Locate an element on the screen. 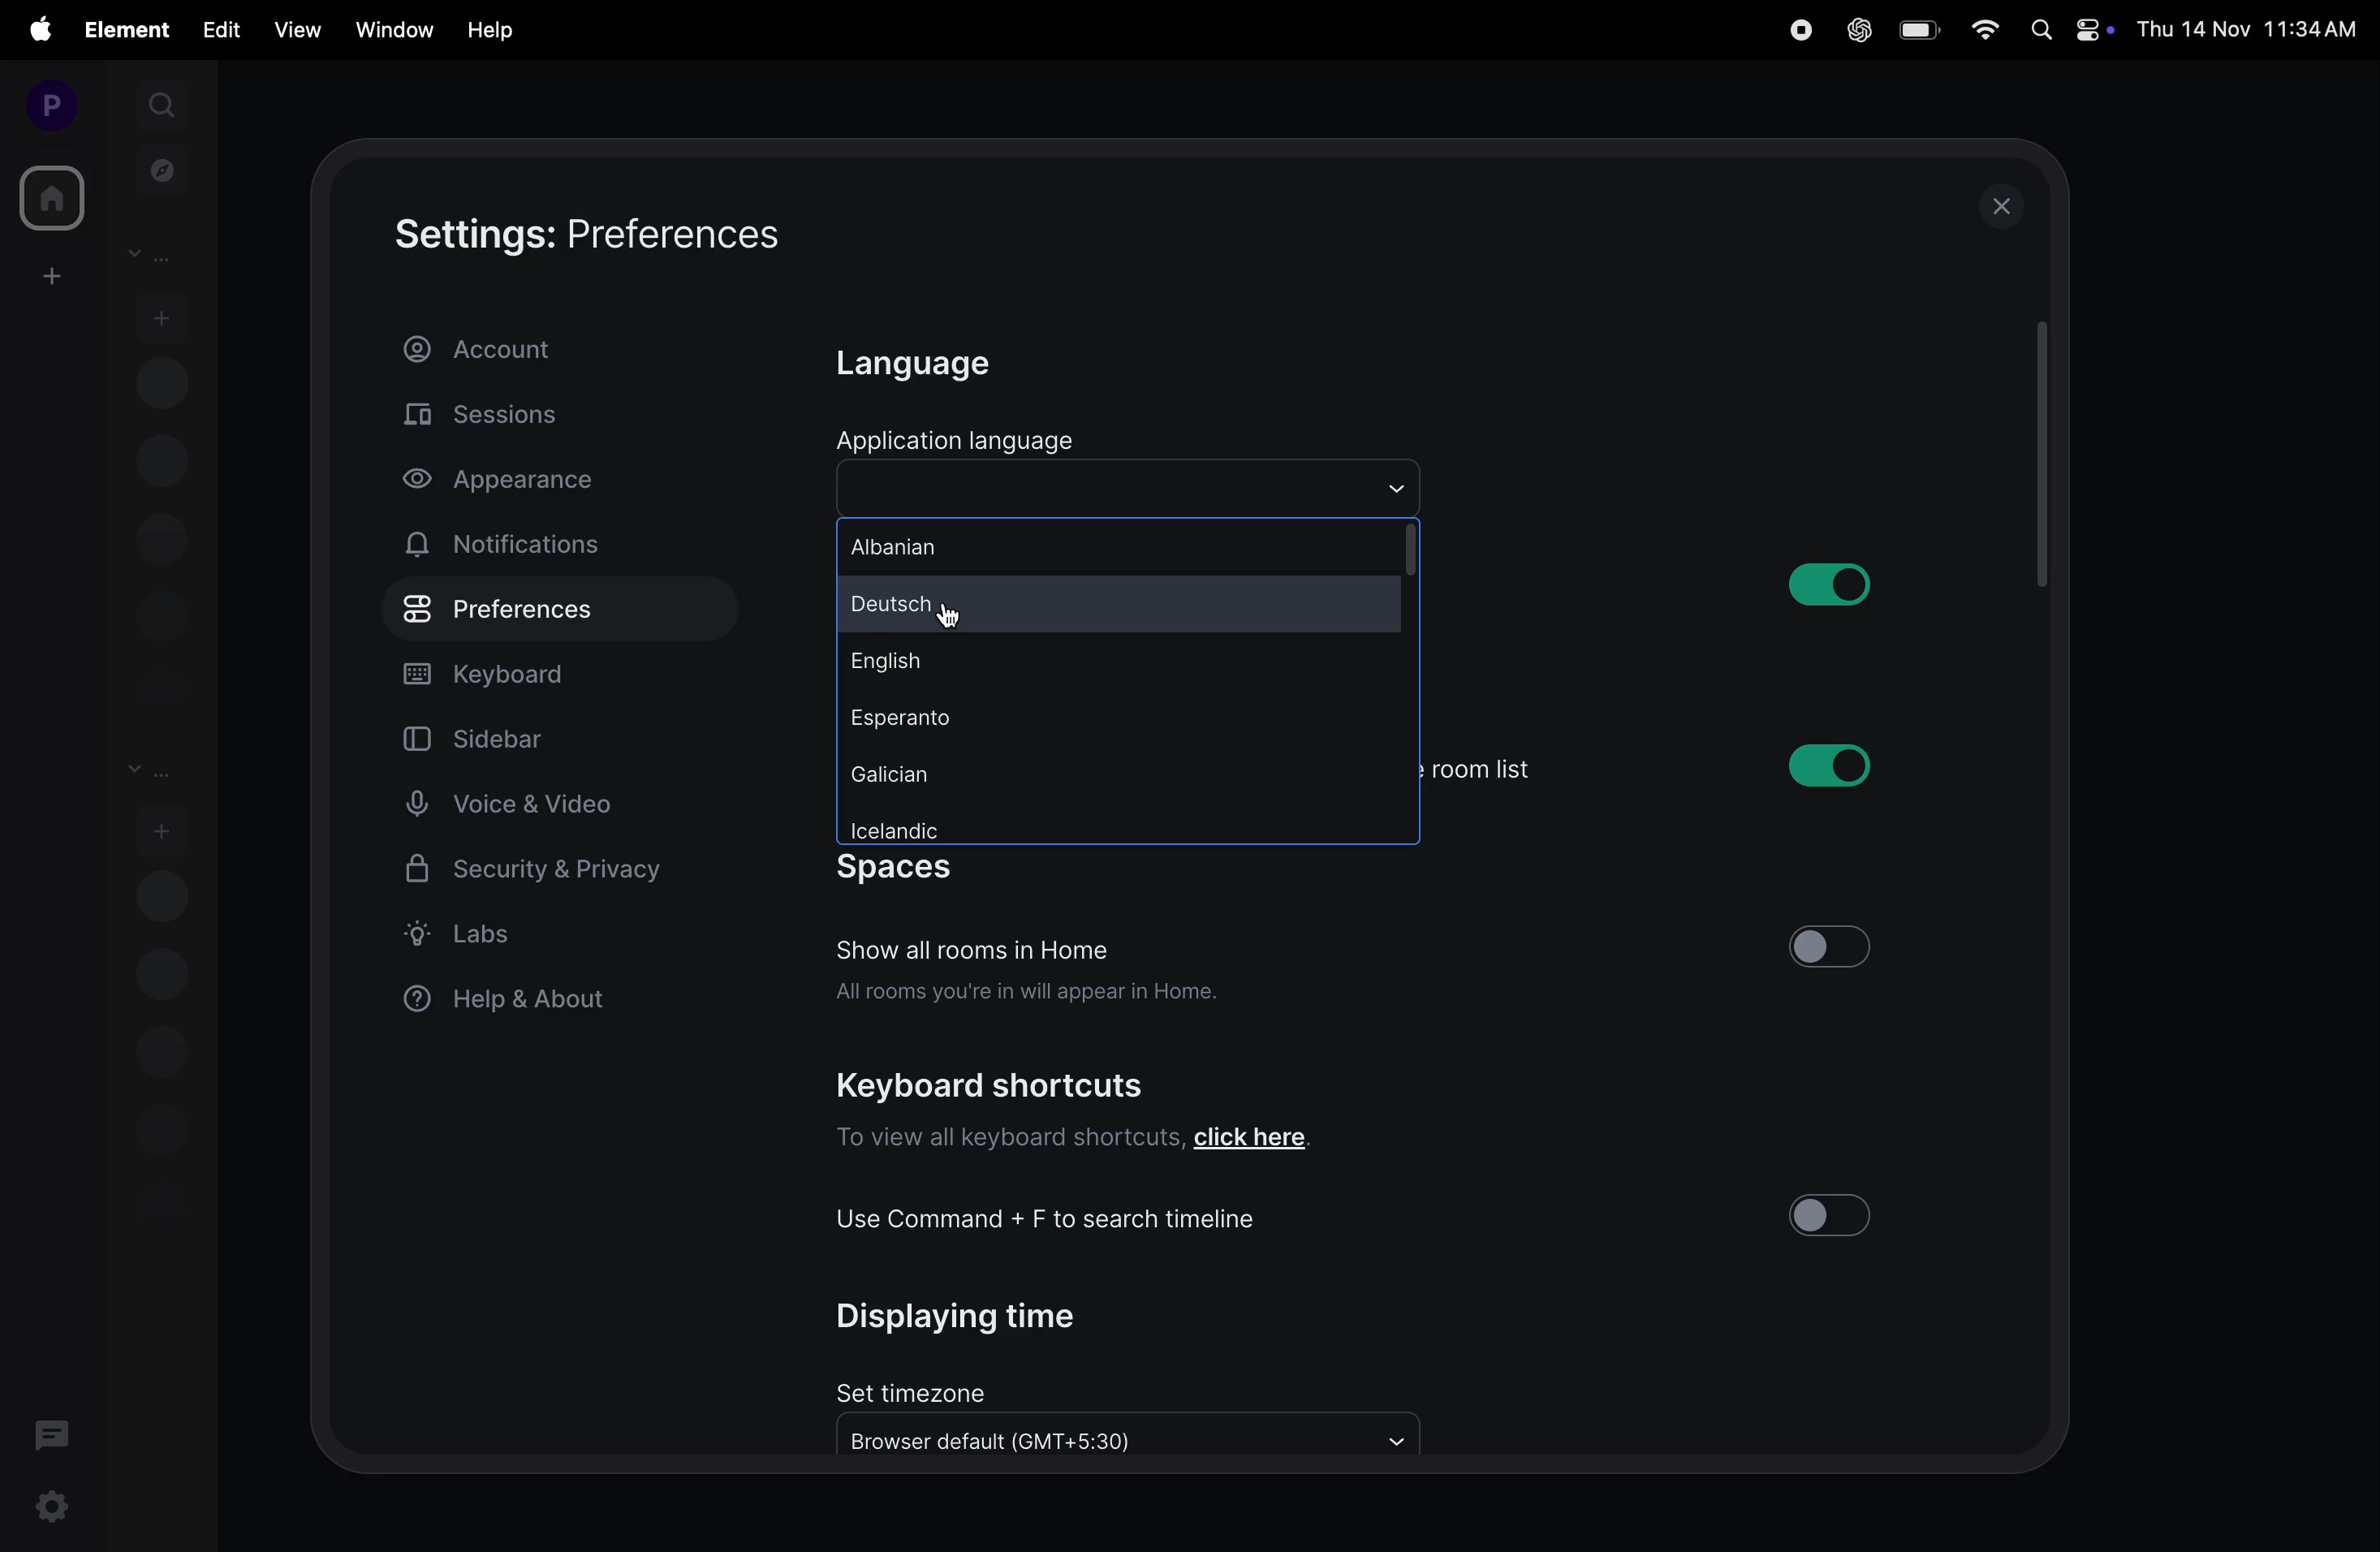  label is located at coordinates (496, 939).